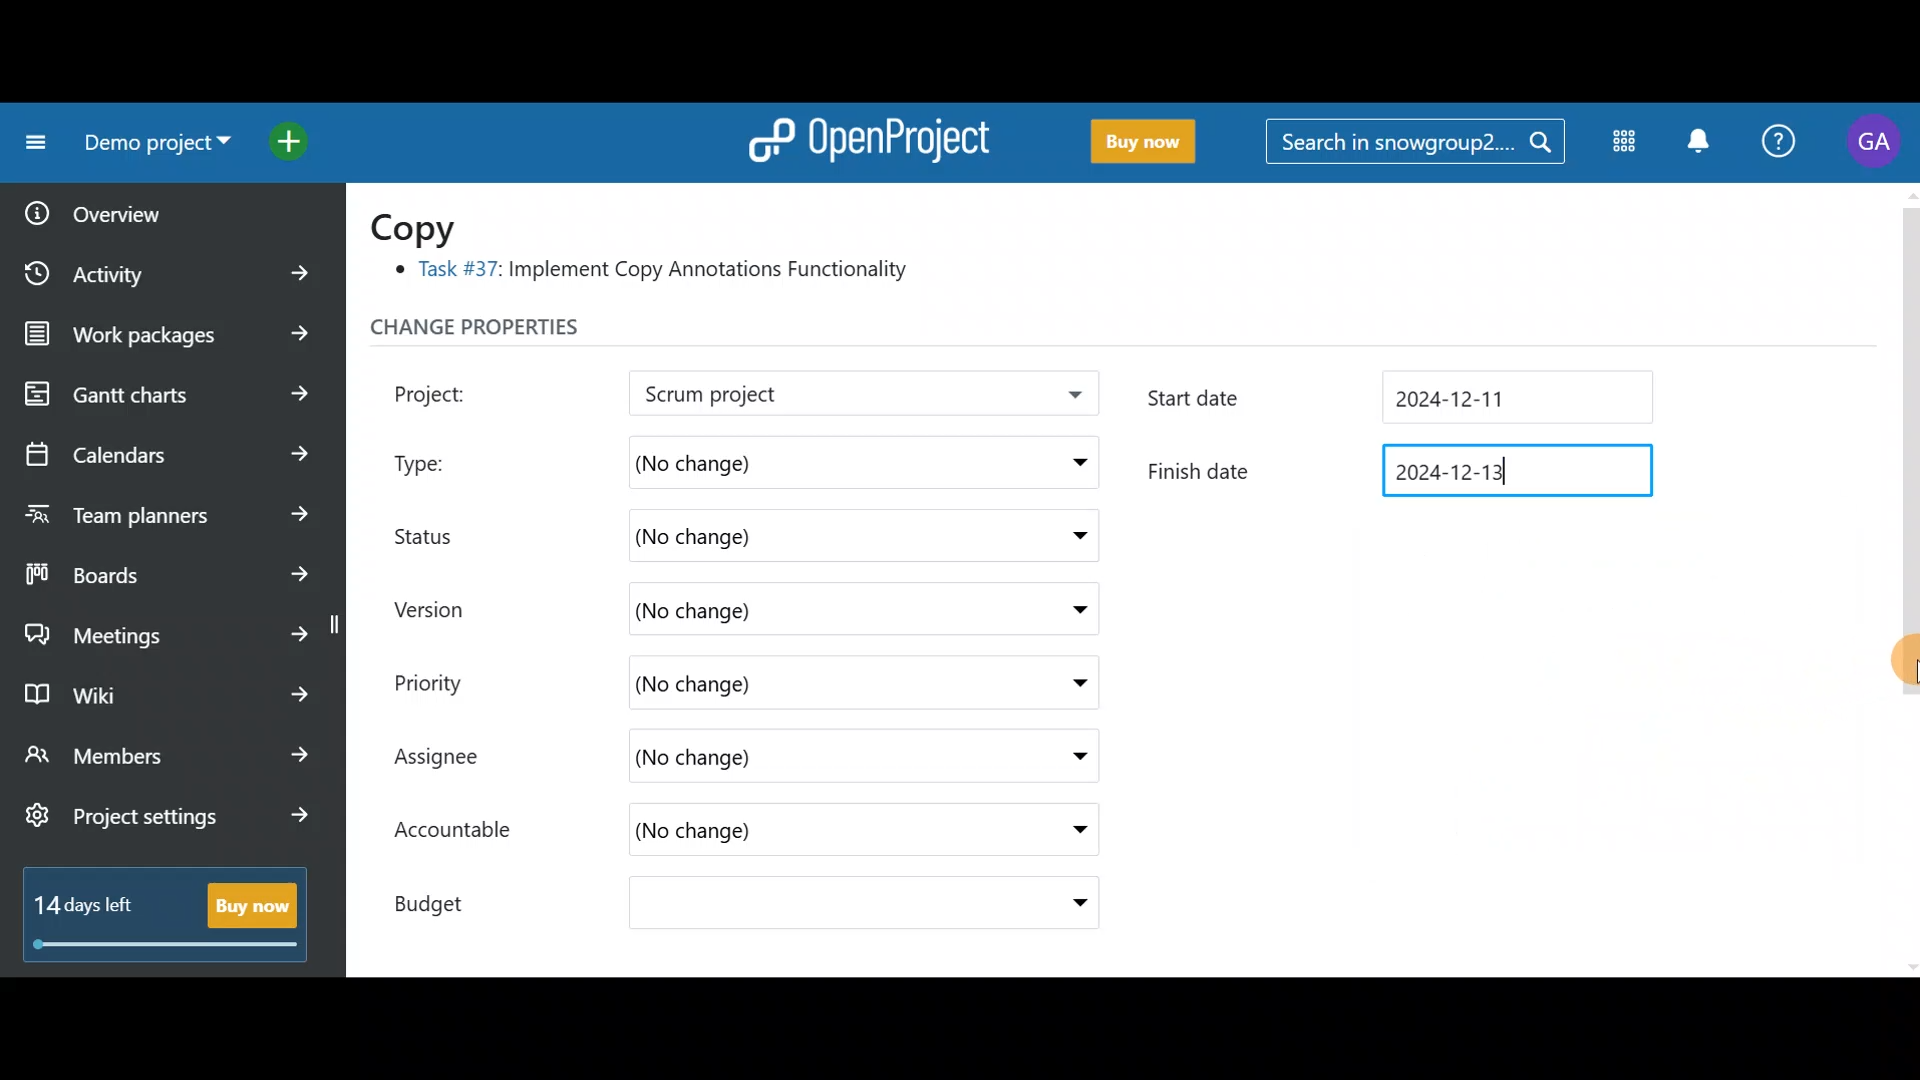 This screenshot has width=1920, height=1080. Describe the element at coordinates (1229, 400) in the screenshot. I see `Start date` at that location.